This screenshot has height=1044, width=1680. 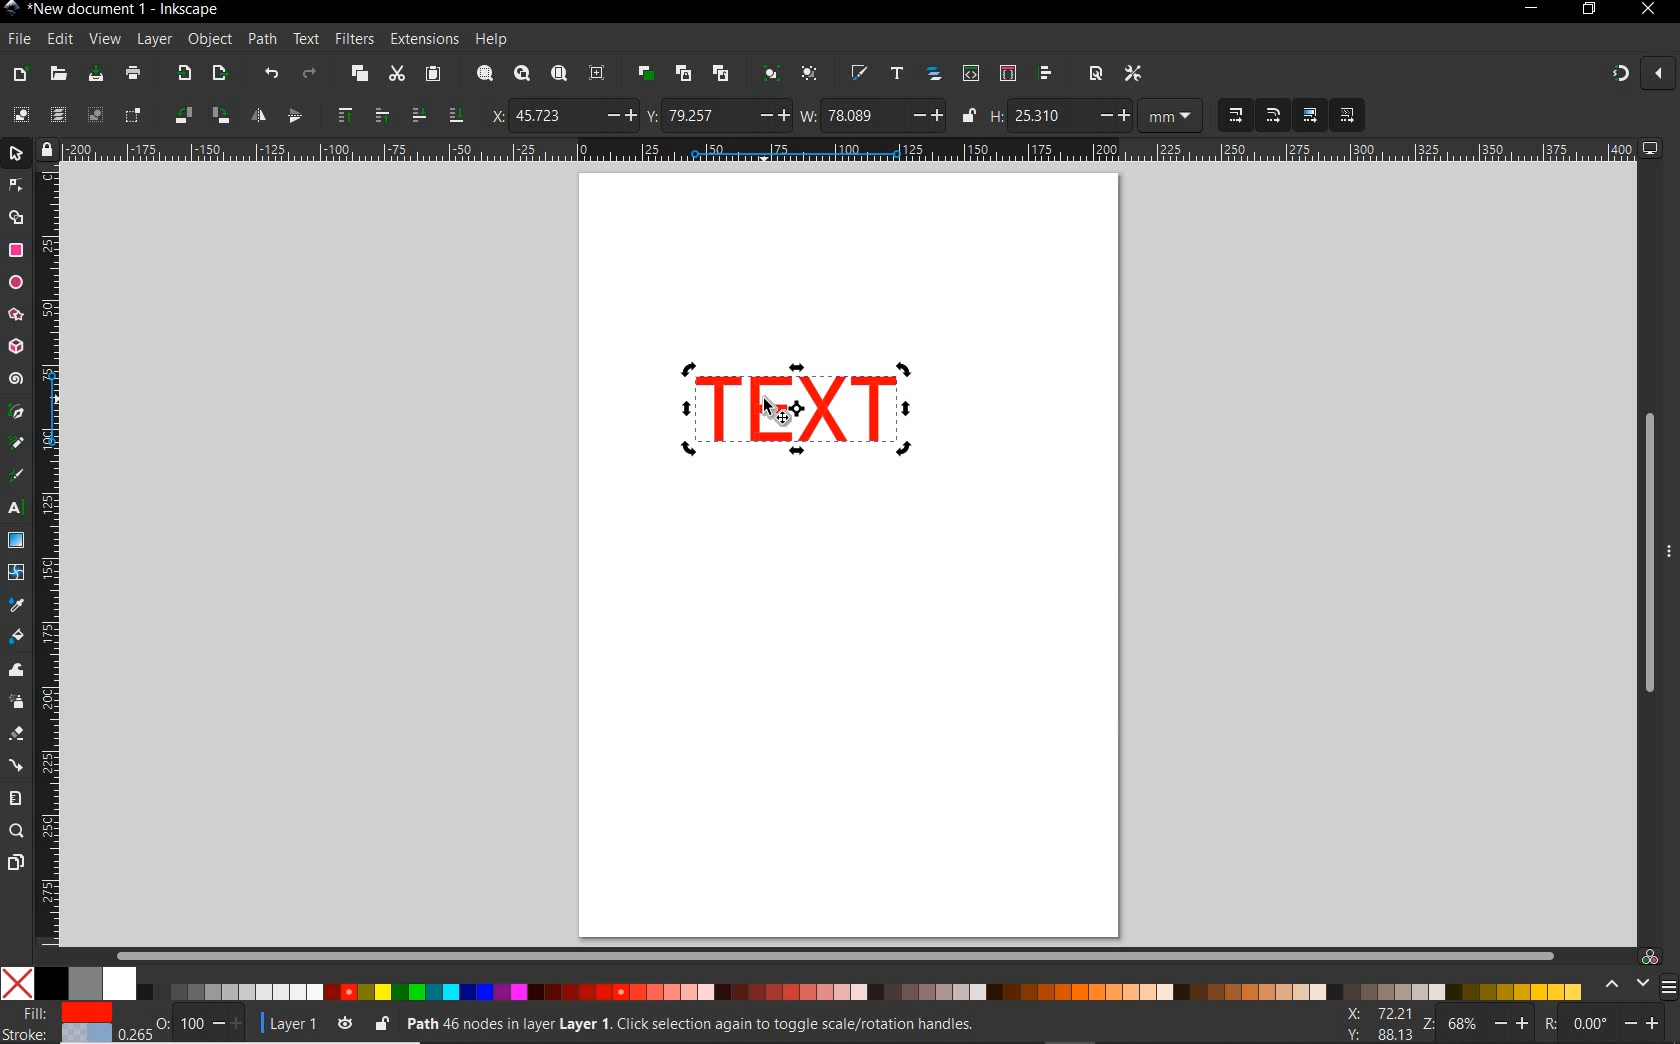 What do you see at coordinates (798, 406) in the screenshot?
I see `text converted to path` at bounding box center [798, 406].